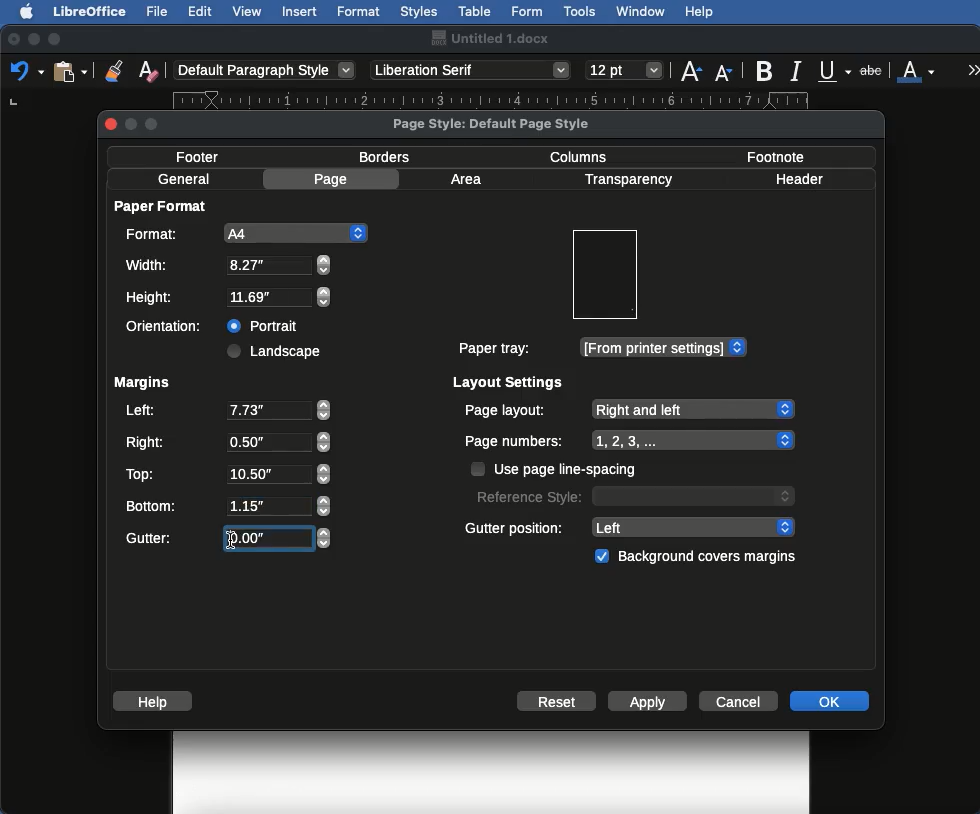  Describe the element at coordinates (836, 72) in the screenshot. I see `Underline` at that location.